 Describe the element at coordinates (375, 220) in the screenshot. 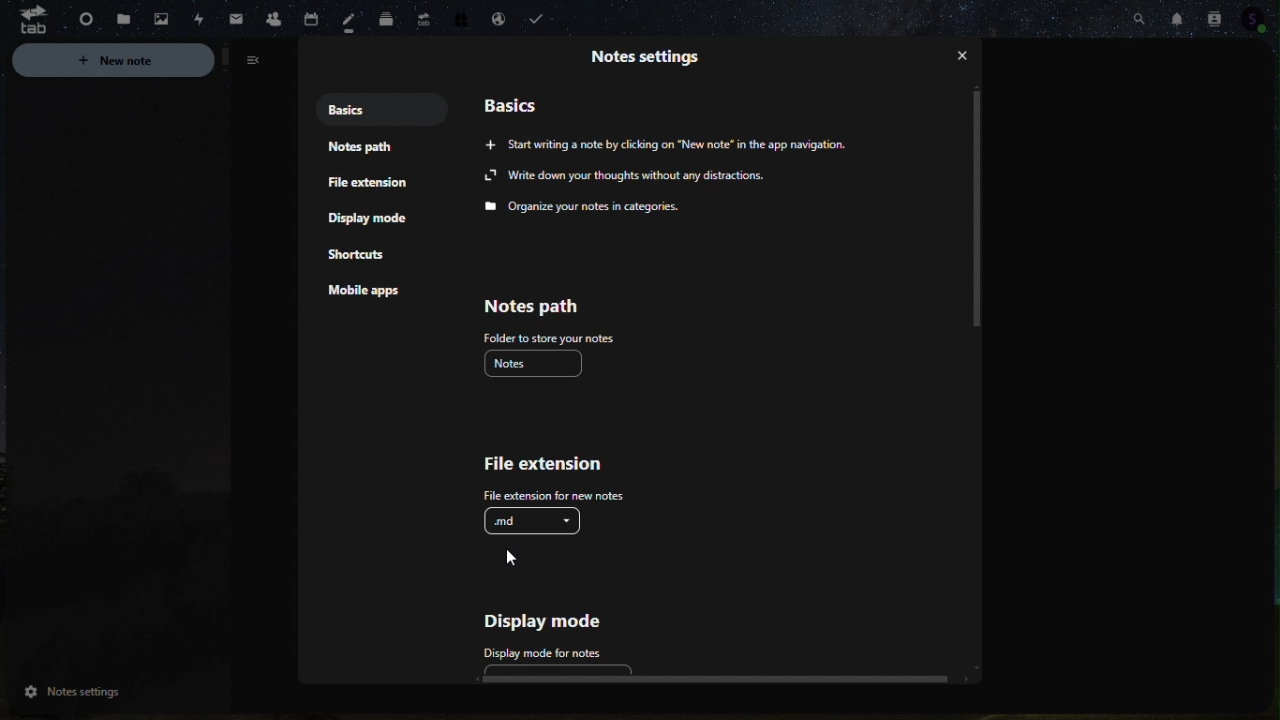

I see `Display mode` at that location.